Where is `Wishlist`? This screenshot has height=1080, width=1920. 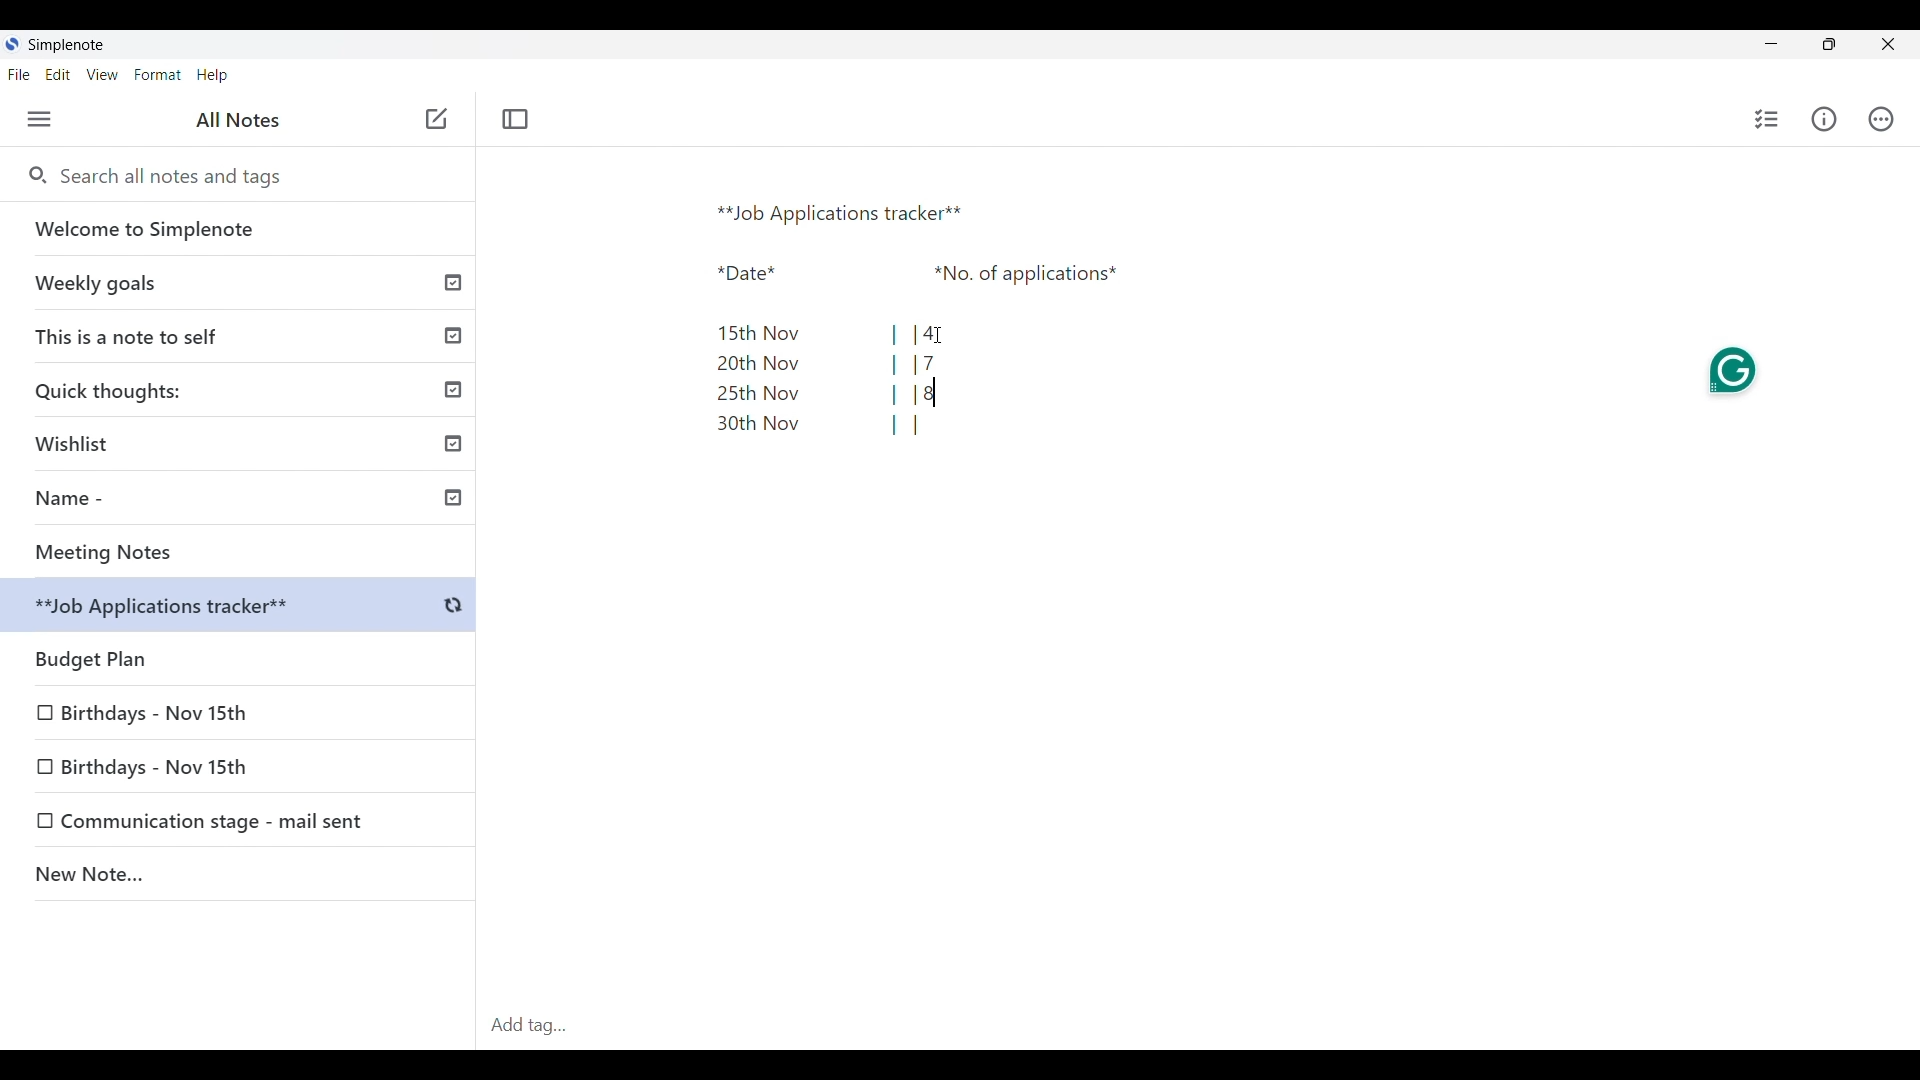
Wishlist is located at coordinates (245, 440).